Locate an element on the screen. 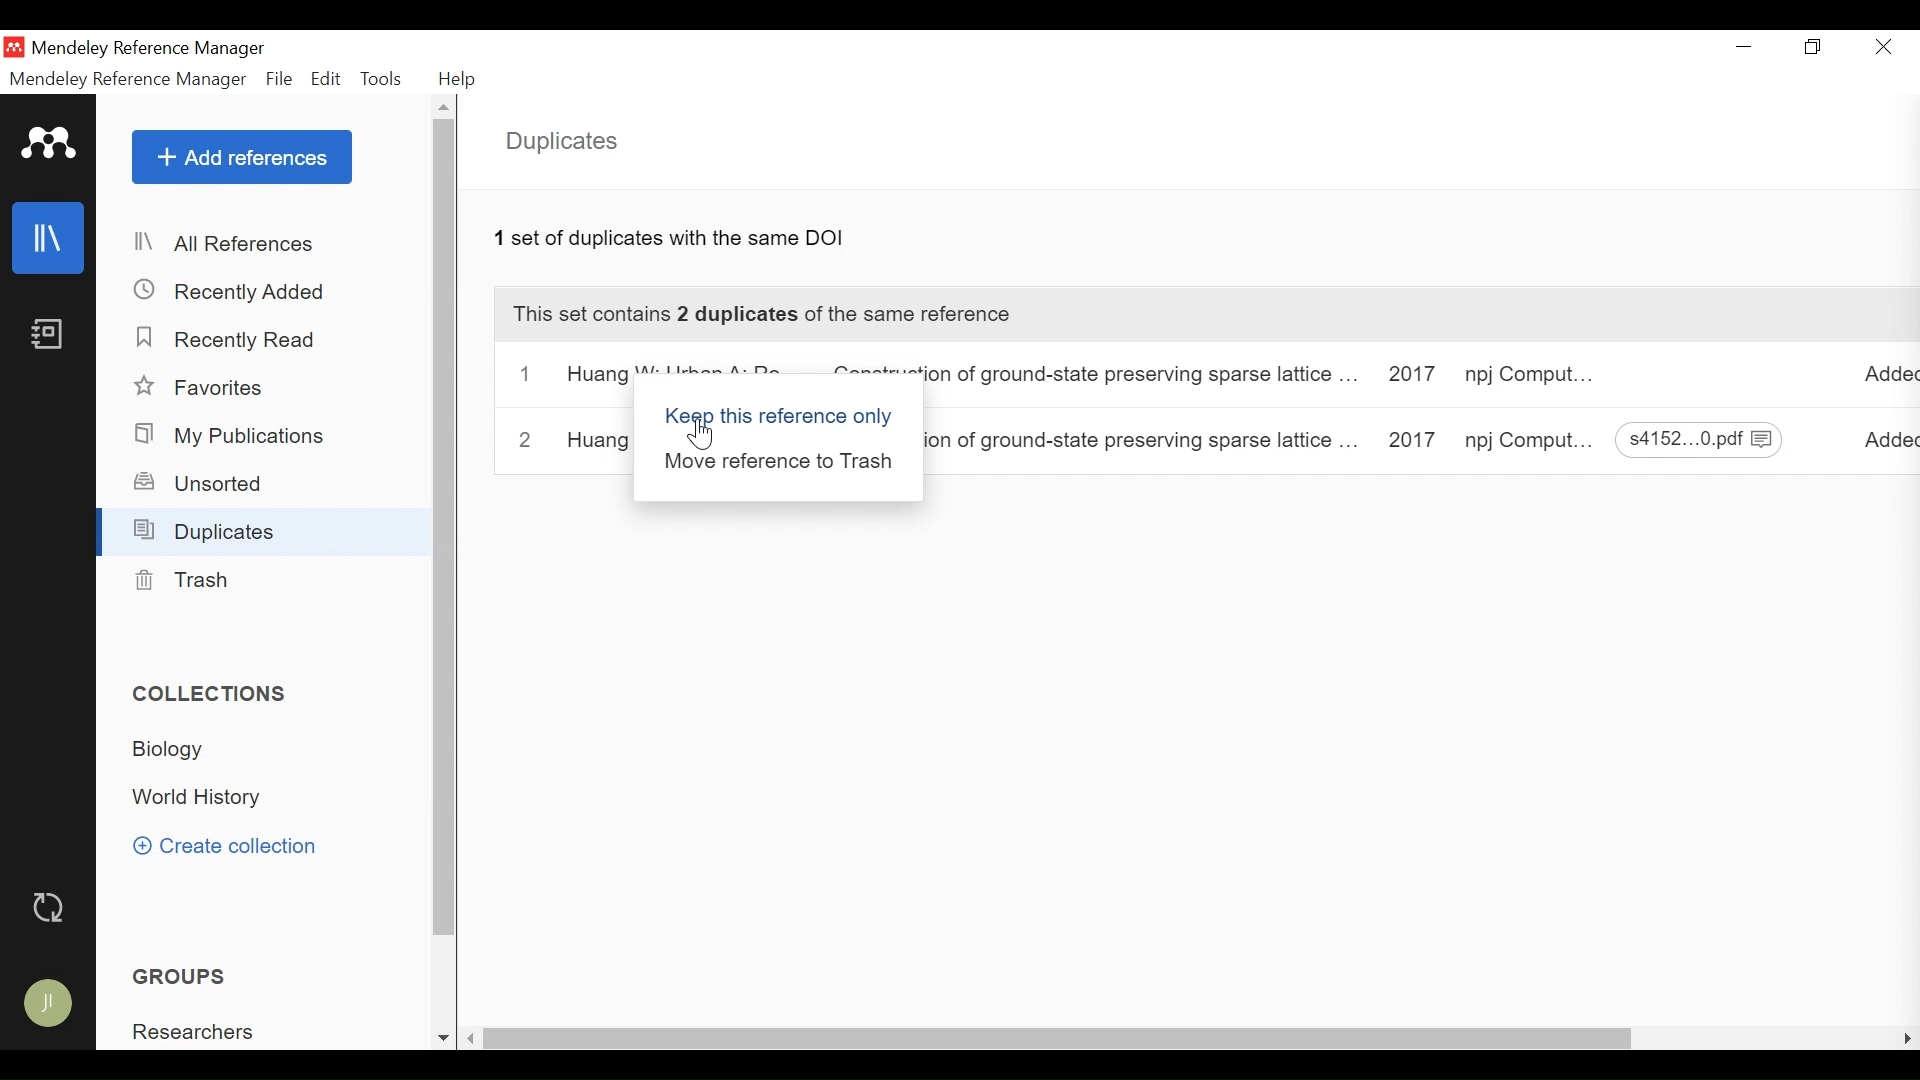  Tools is located at coordinates (383, 80).